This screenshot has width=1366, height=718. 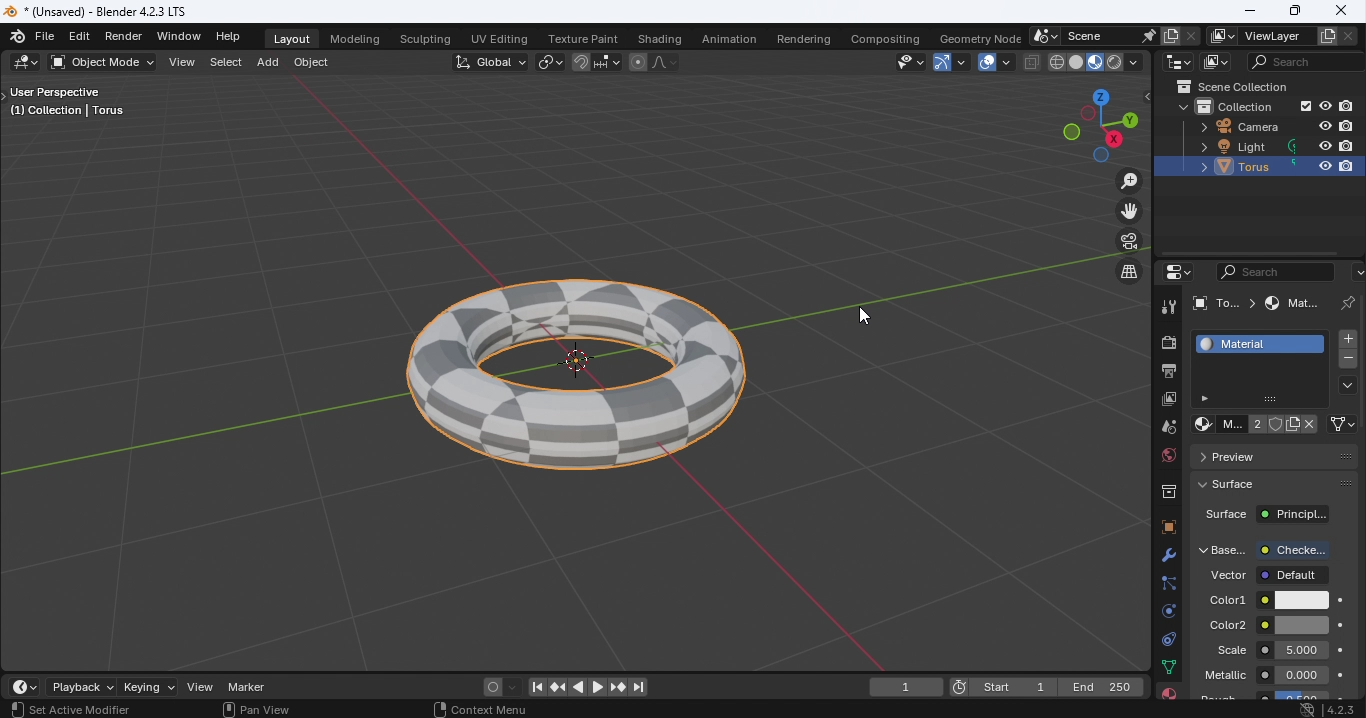 I want to click on Toggle X-ray, so click(x=1029, y=62).